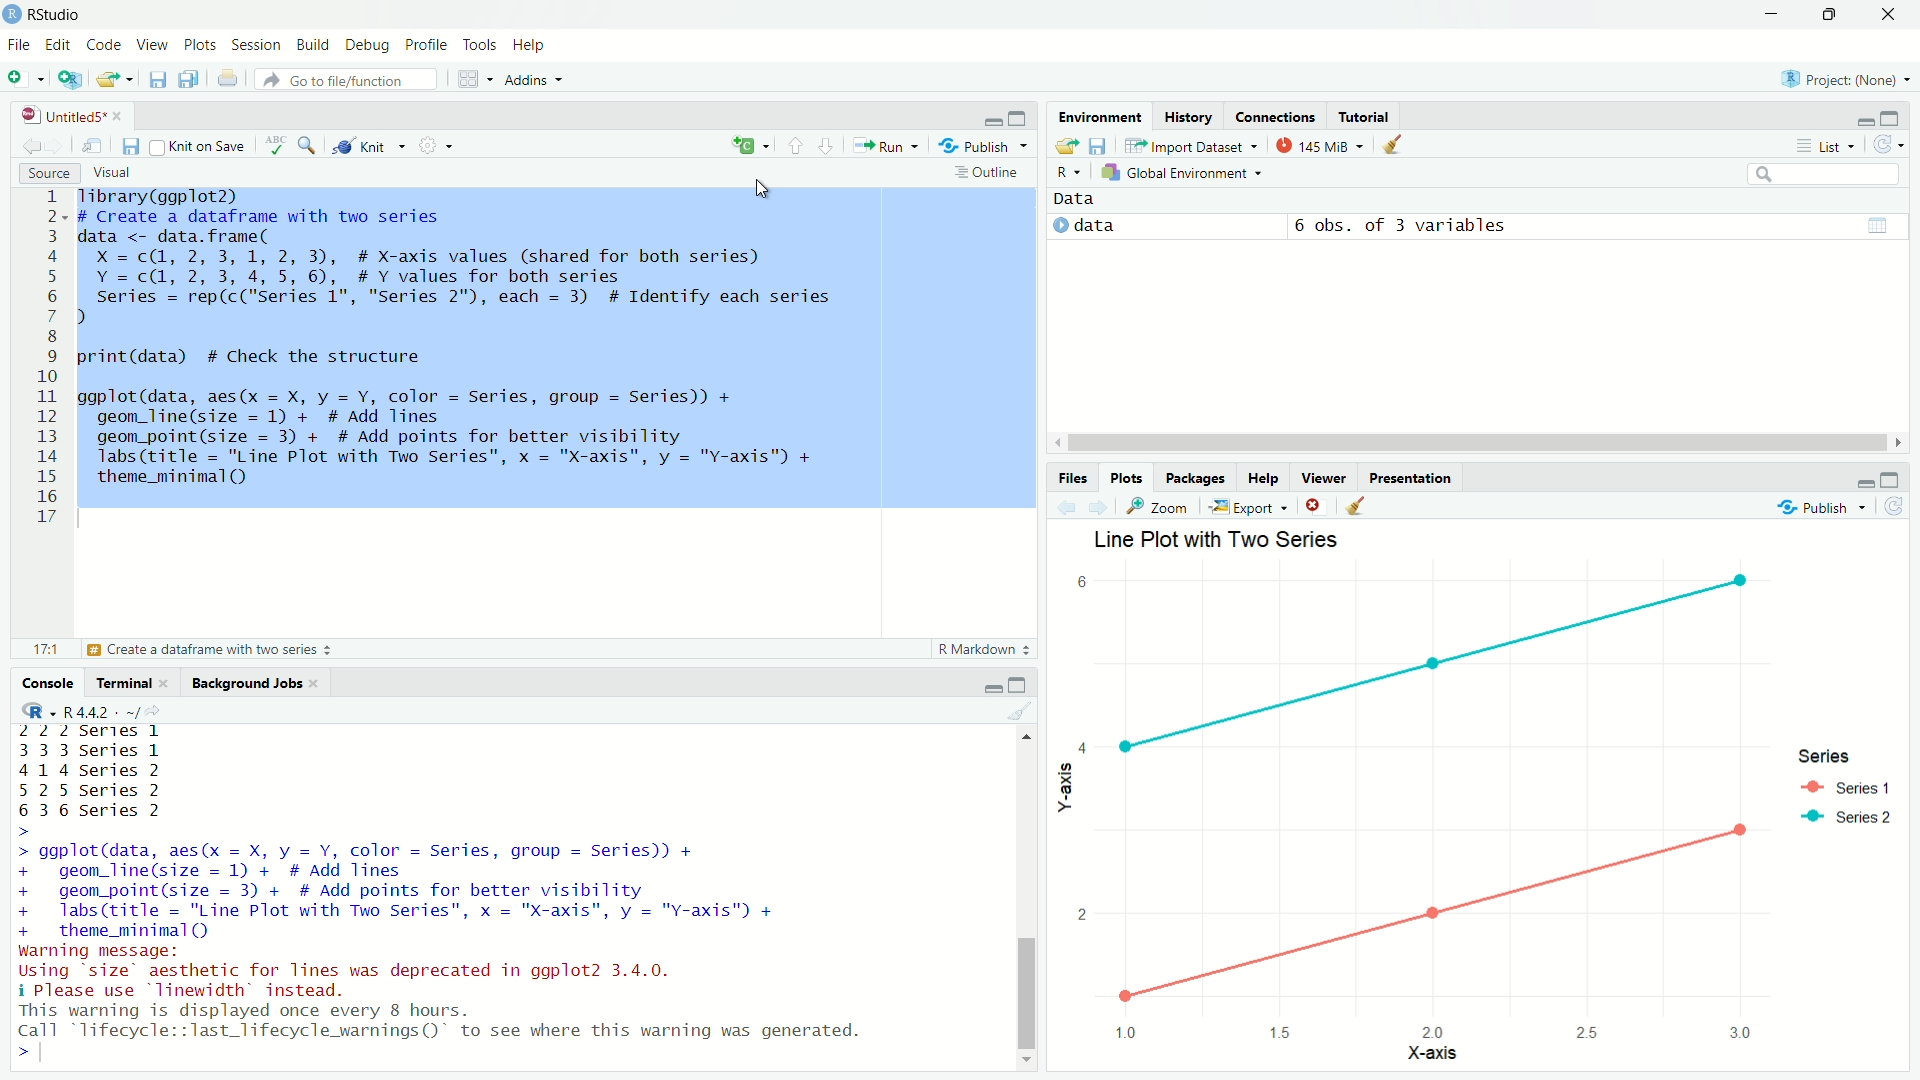 Image resolution: width=1920 pixels, height=1080 pixels. What do you see at coordinates (43, 649) in the screenshot?
I see `17:1` at bounding box center [43, 649].